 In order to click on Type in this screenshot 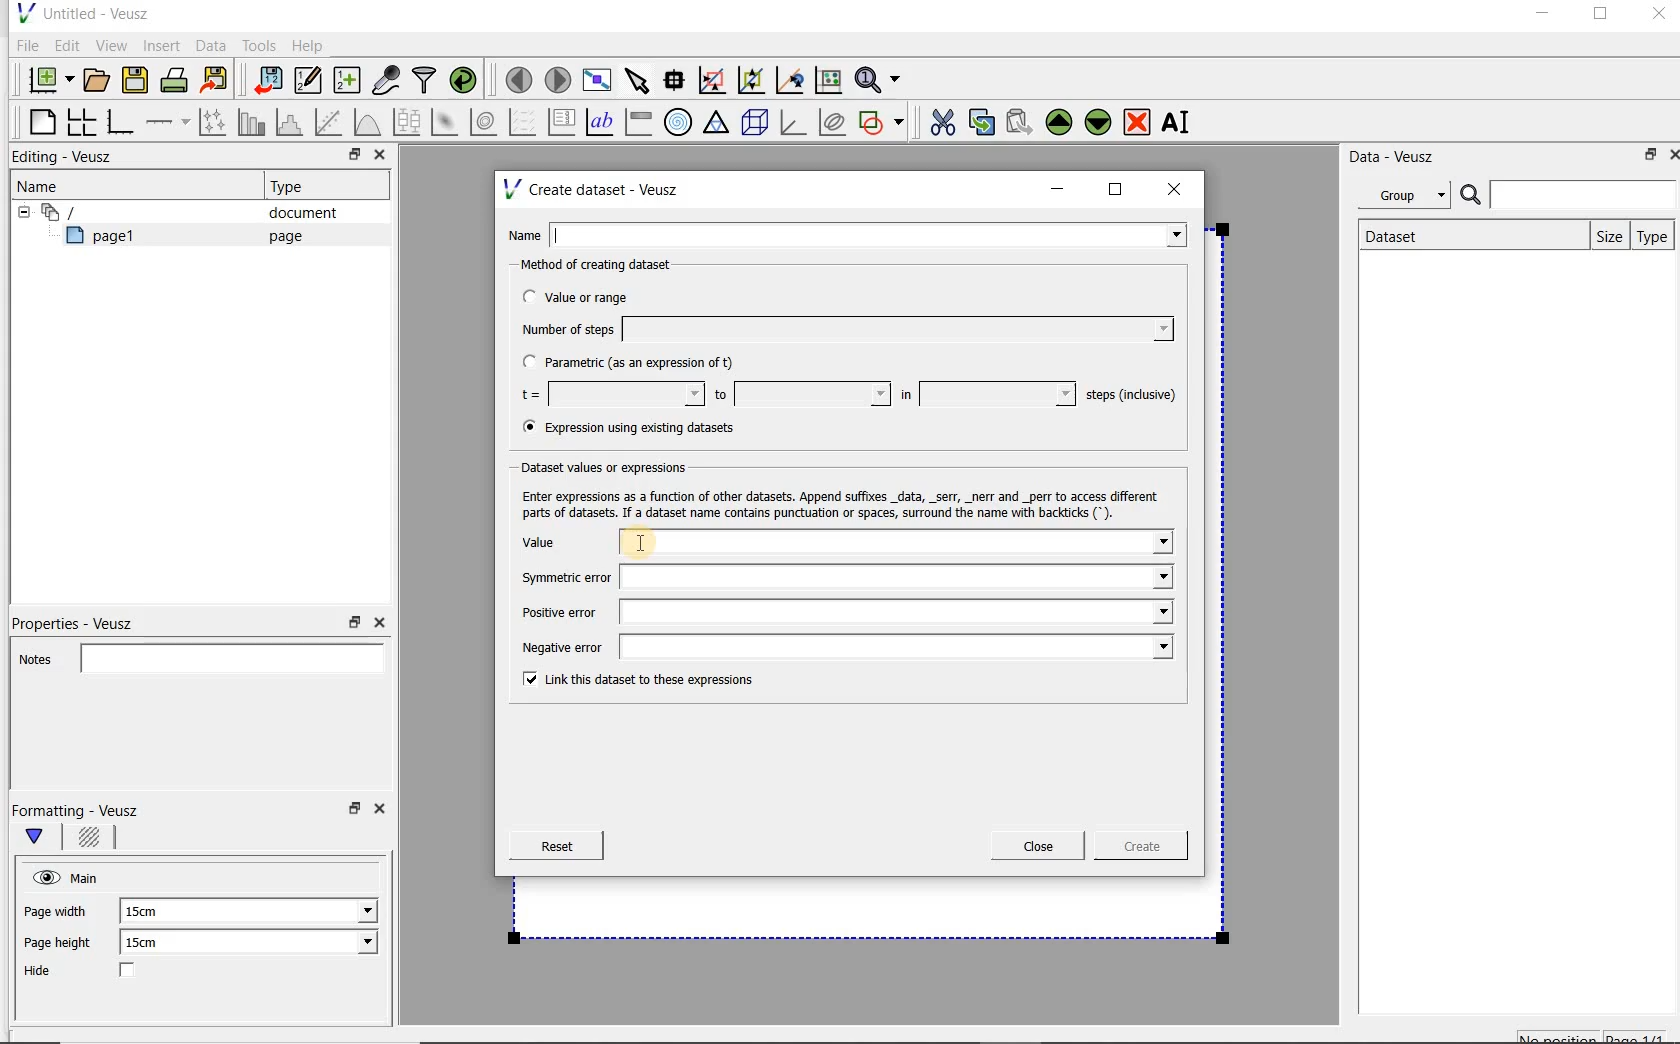, I will do `click(295, 186)`.